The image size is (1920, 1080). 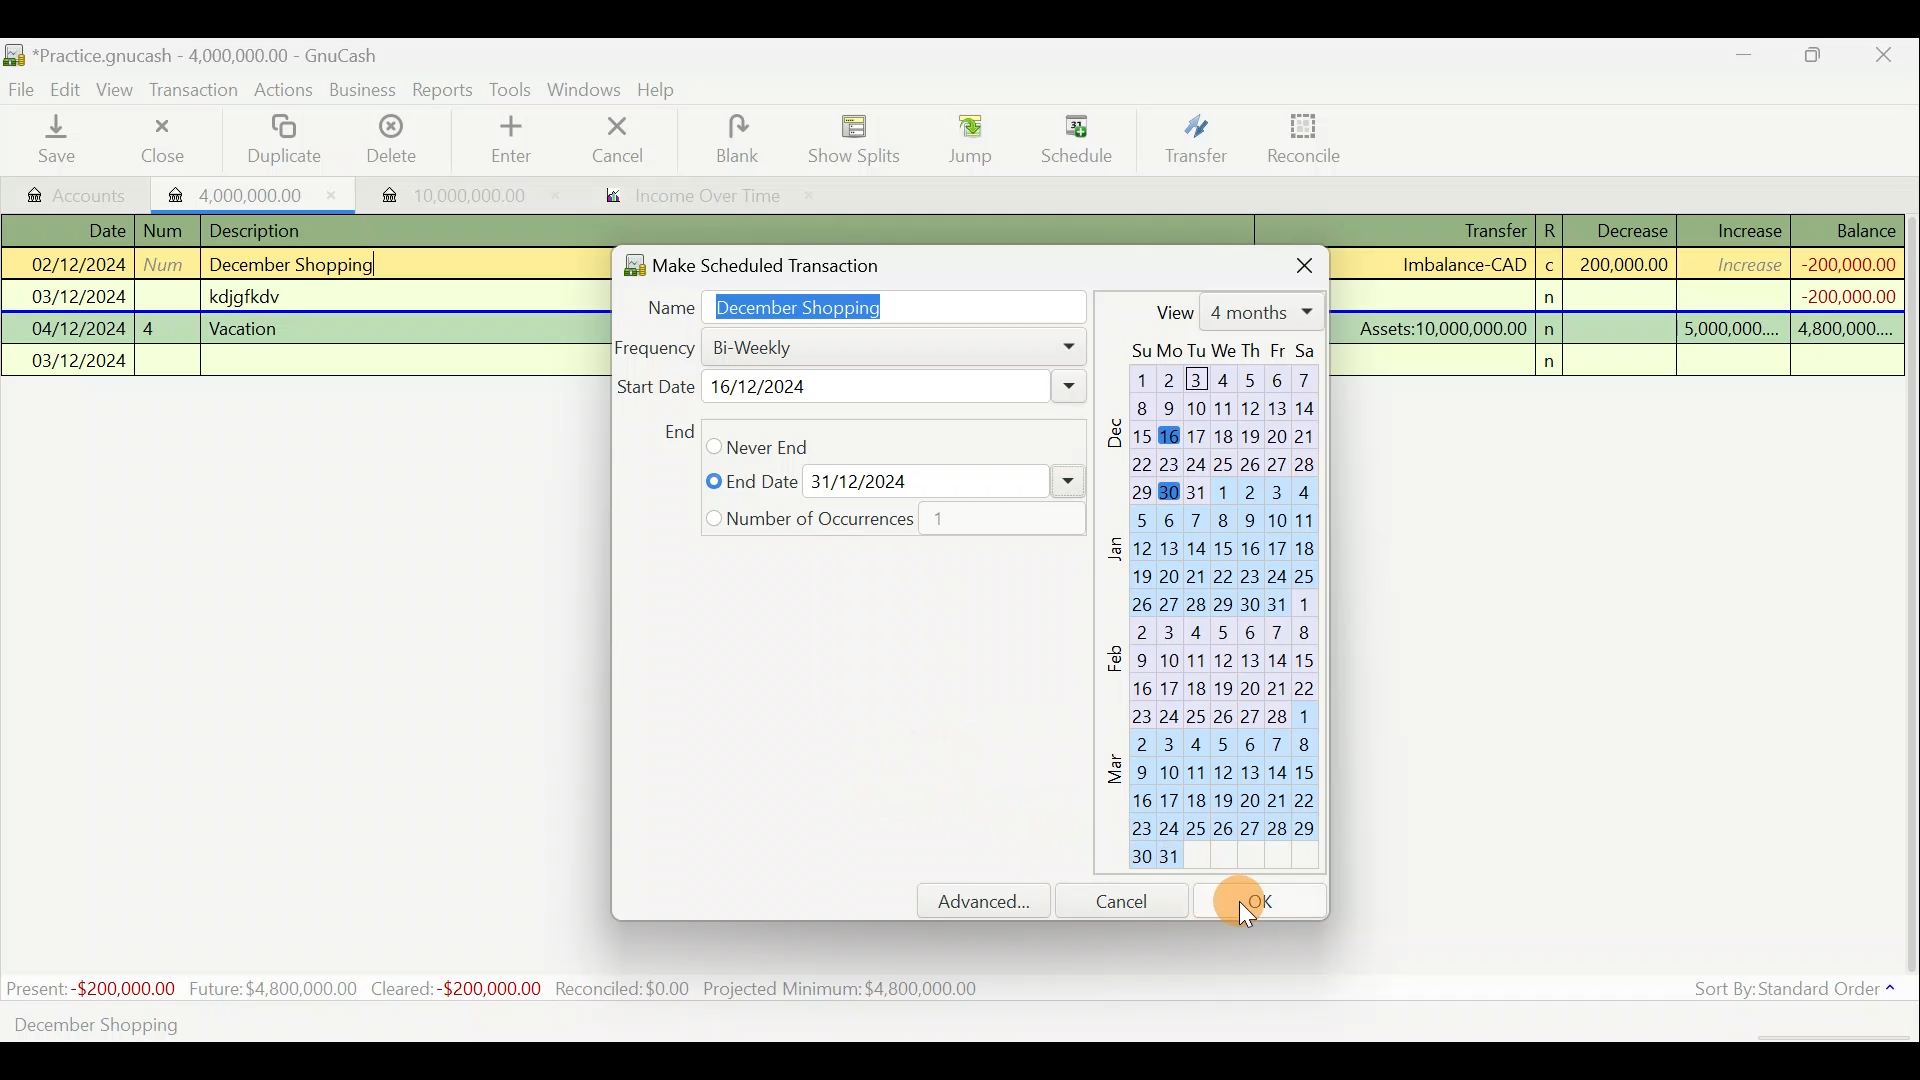 I want to click on Actions, so click(x=284, y=93).